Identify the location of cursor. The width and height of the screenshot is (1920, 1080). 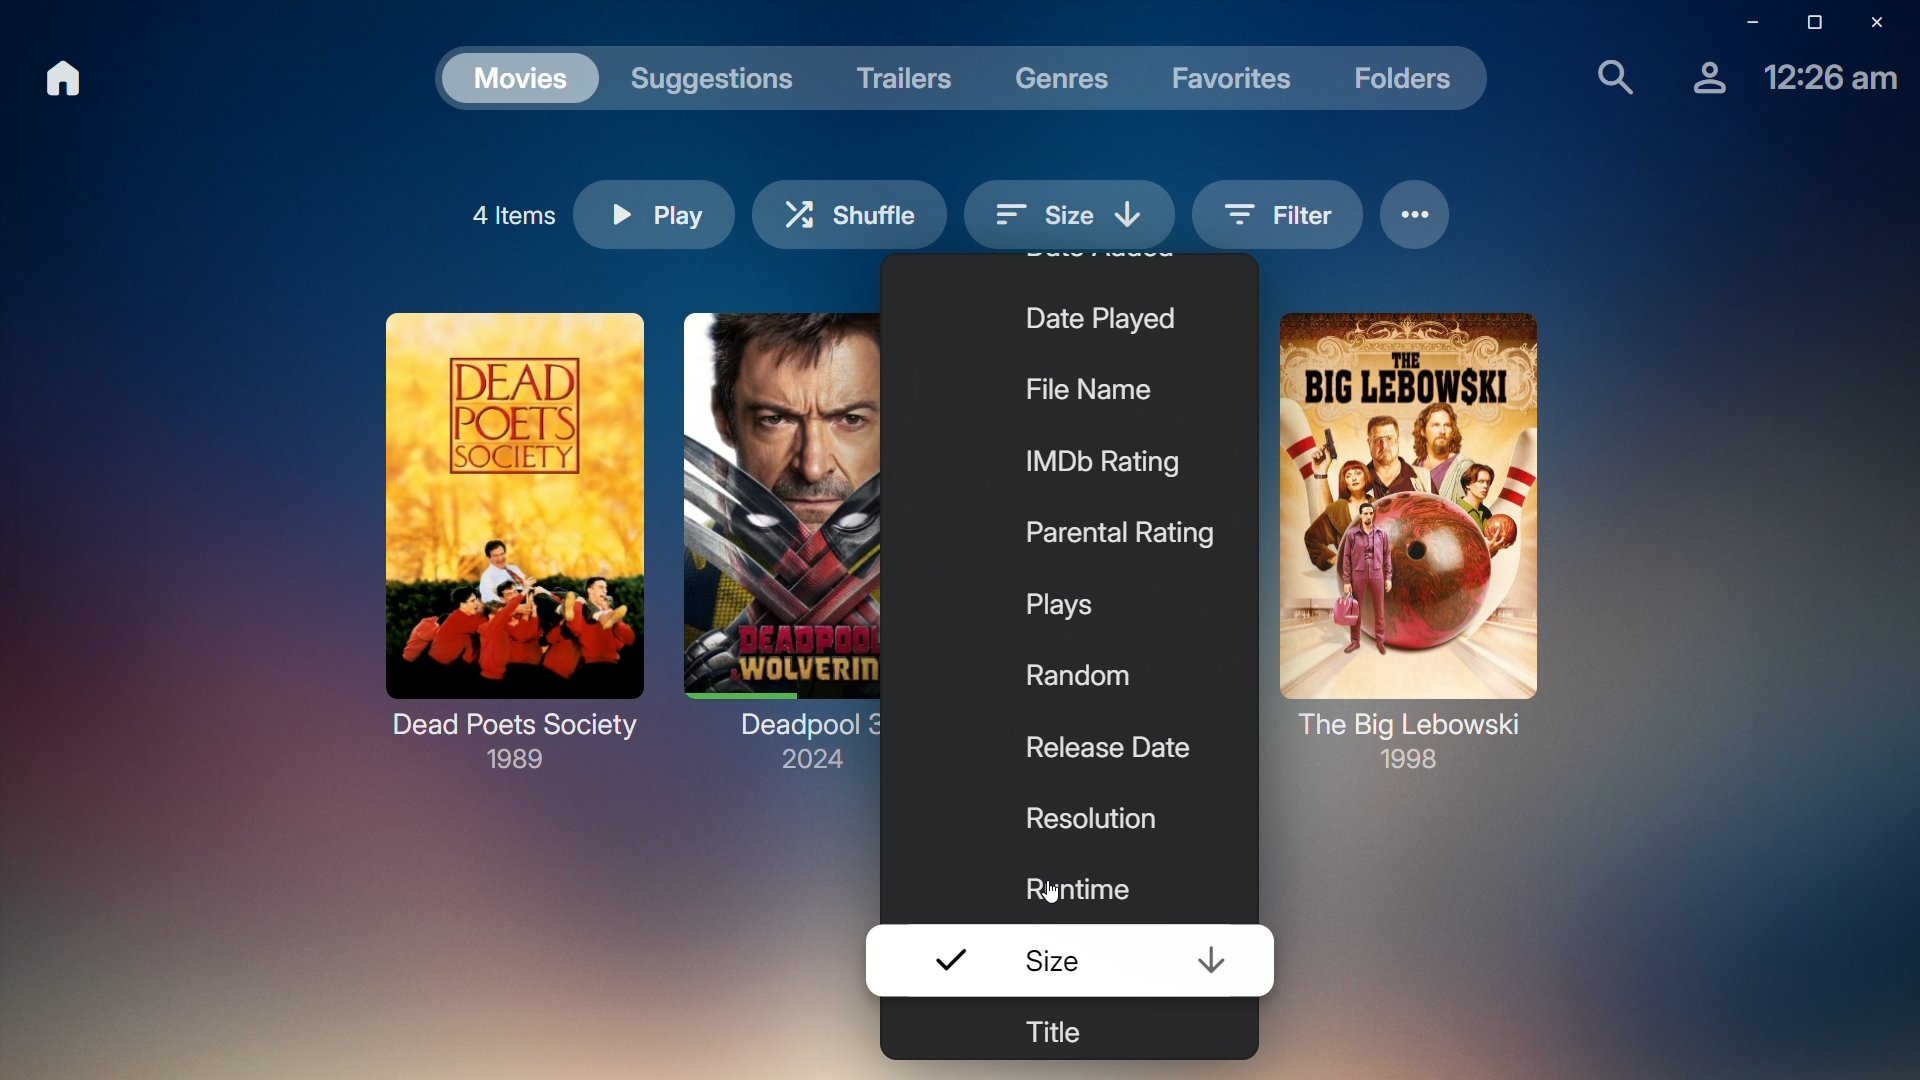
(1047, 893).